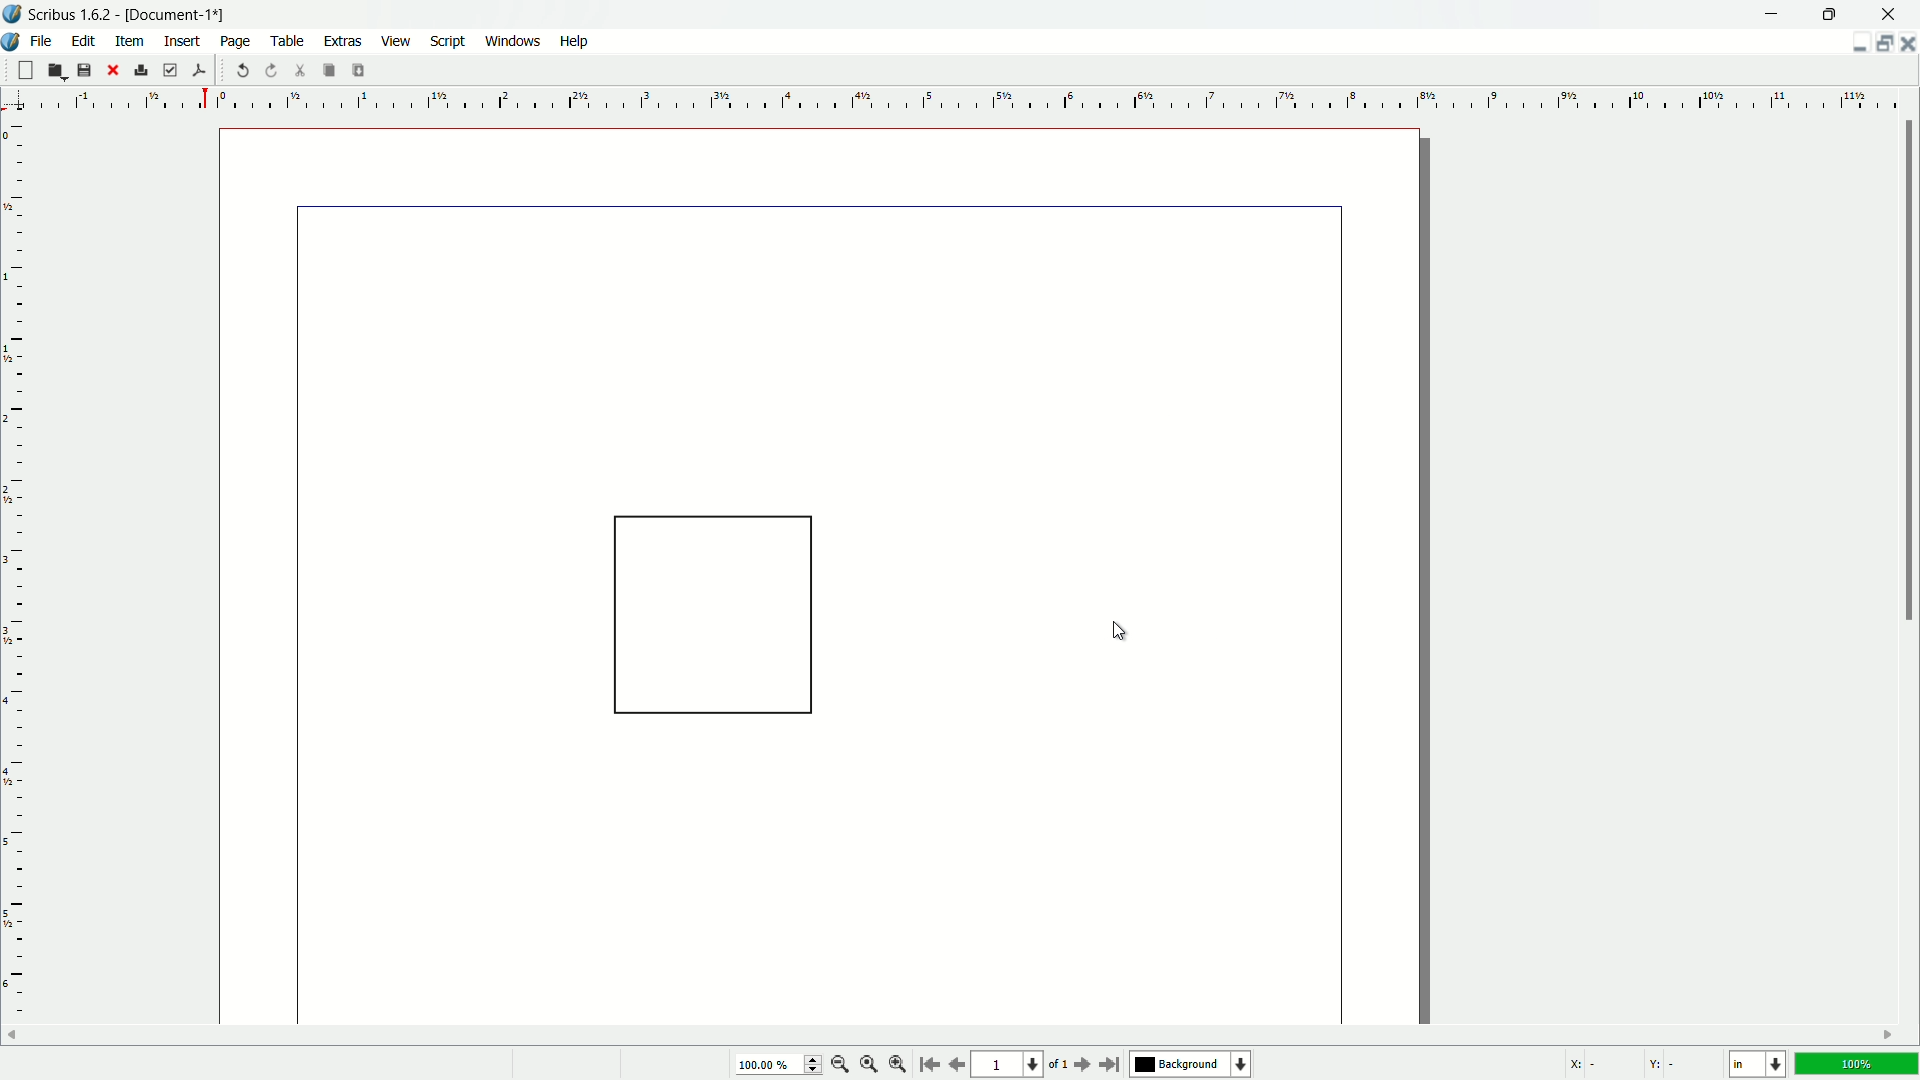 This screenshot has width=1920, height=1080. Describe the element at coordinates (1119, 631) in the screenshot. I see `cursor` at that location.